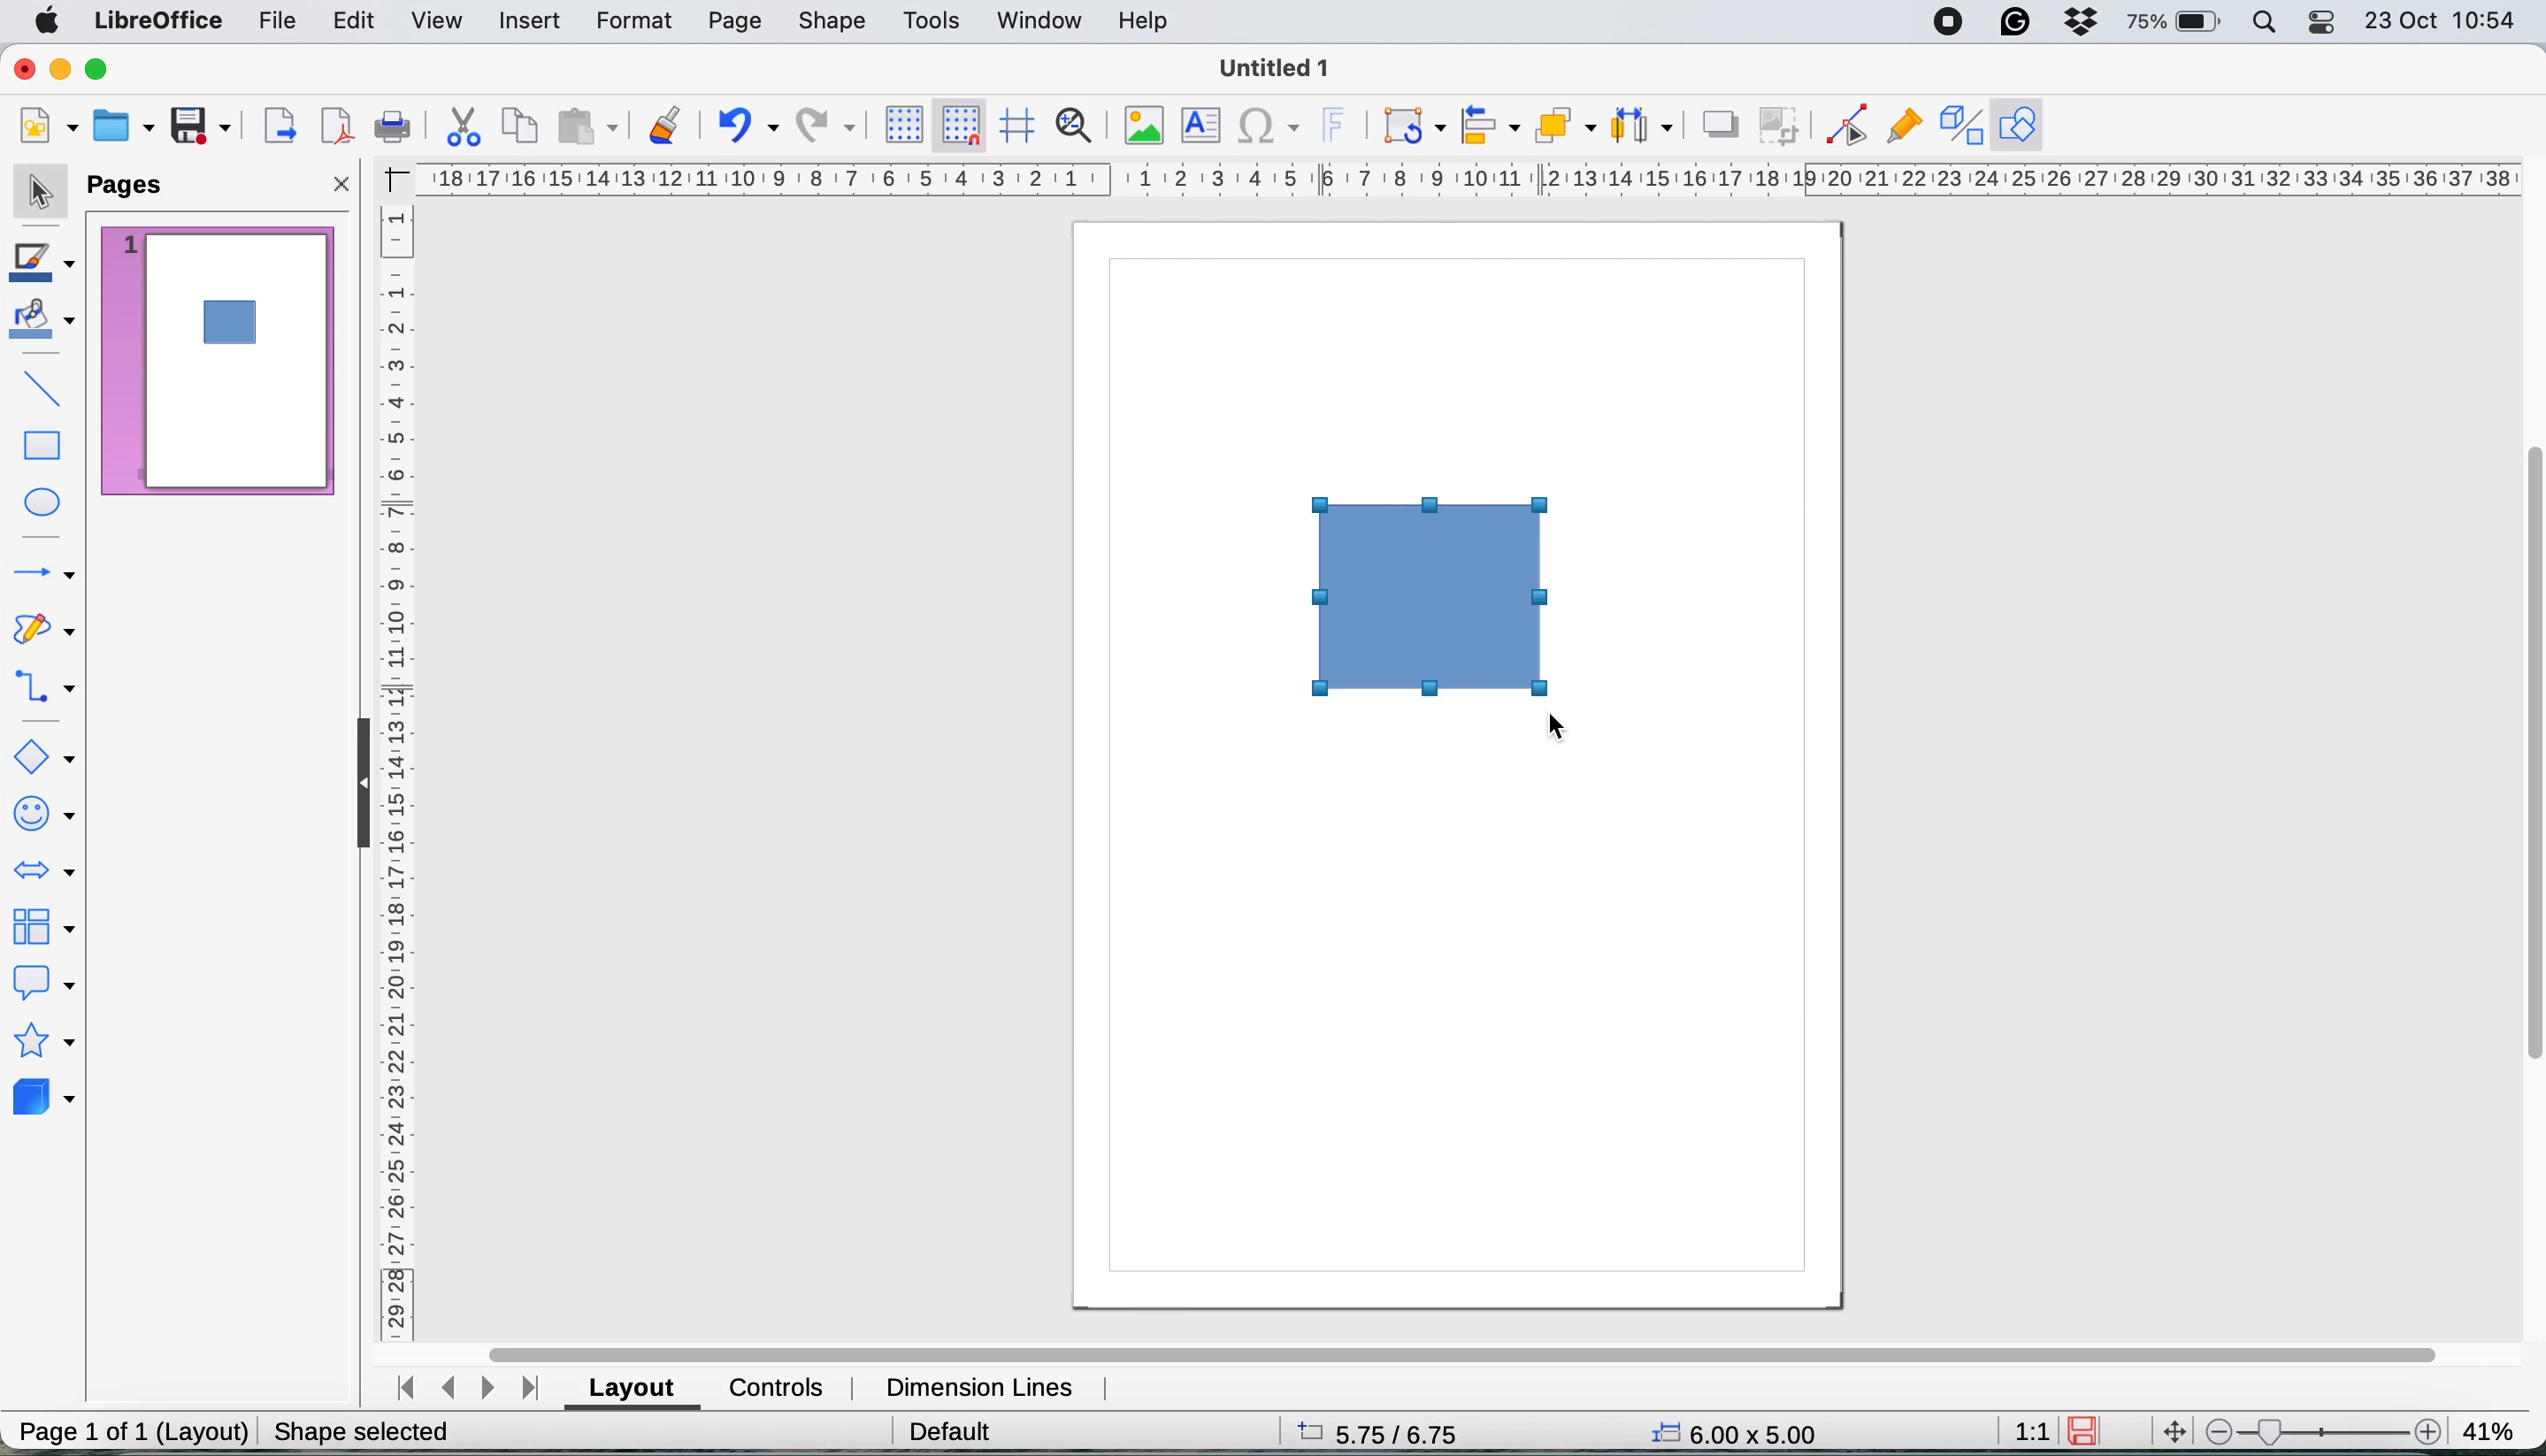 This screenshot has height=1456, width=2546. Describe the element at coordinates (526, 126) in the screenshot. I see `copy` at that location.